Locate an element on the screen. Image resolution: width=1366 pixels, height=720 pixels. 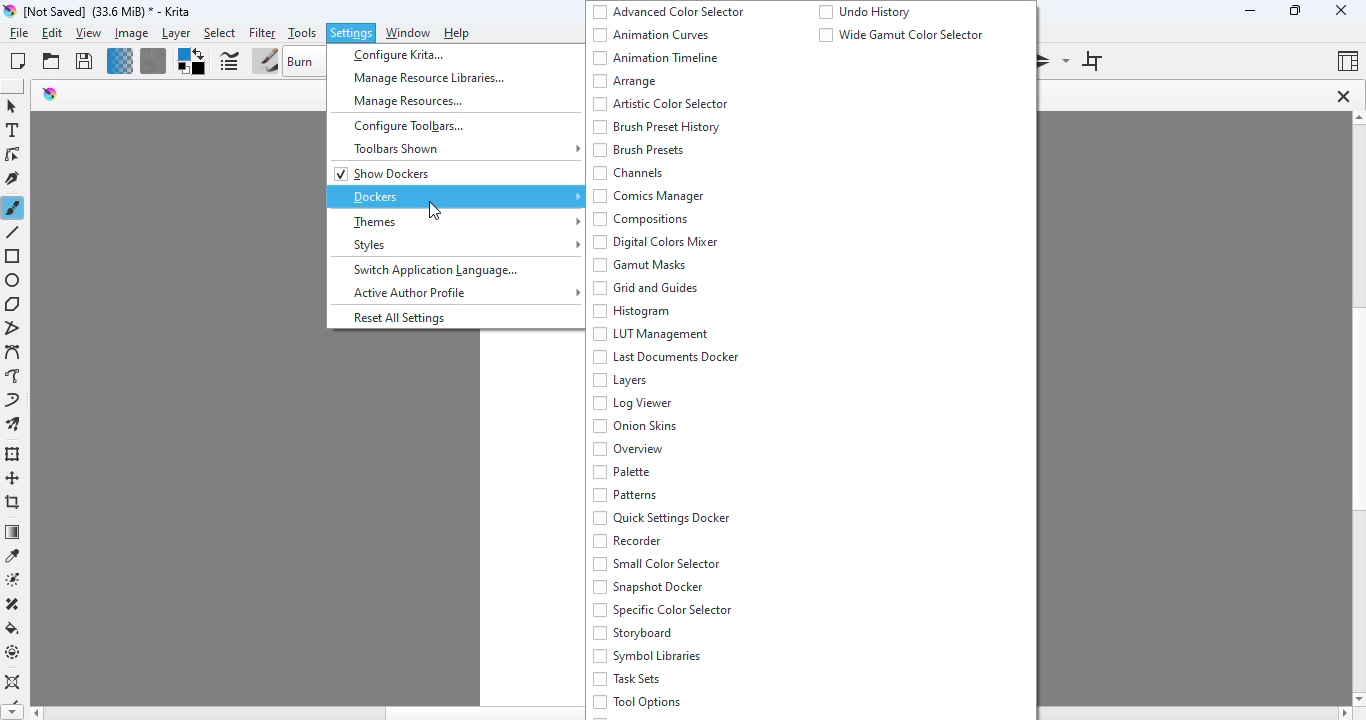
symbol libraries is located at coordinates (645, 655).